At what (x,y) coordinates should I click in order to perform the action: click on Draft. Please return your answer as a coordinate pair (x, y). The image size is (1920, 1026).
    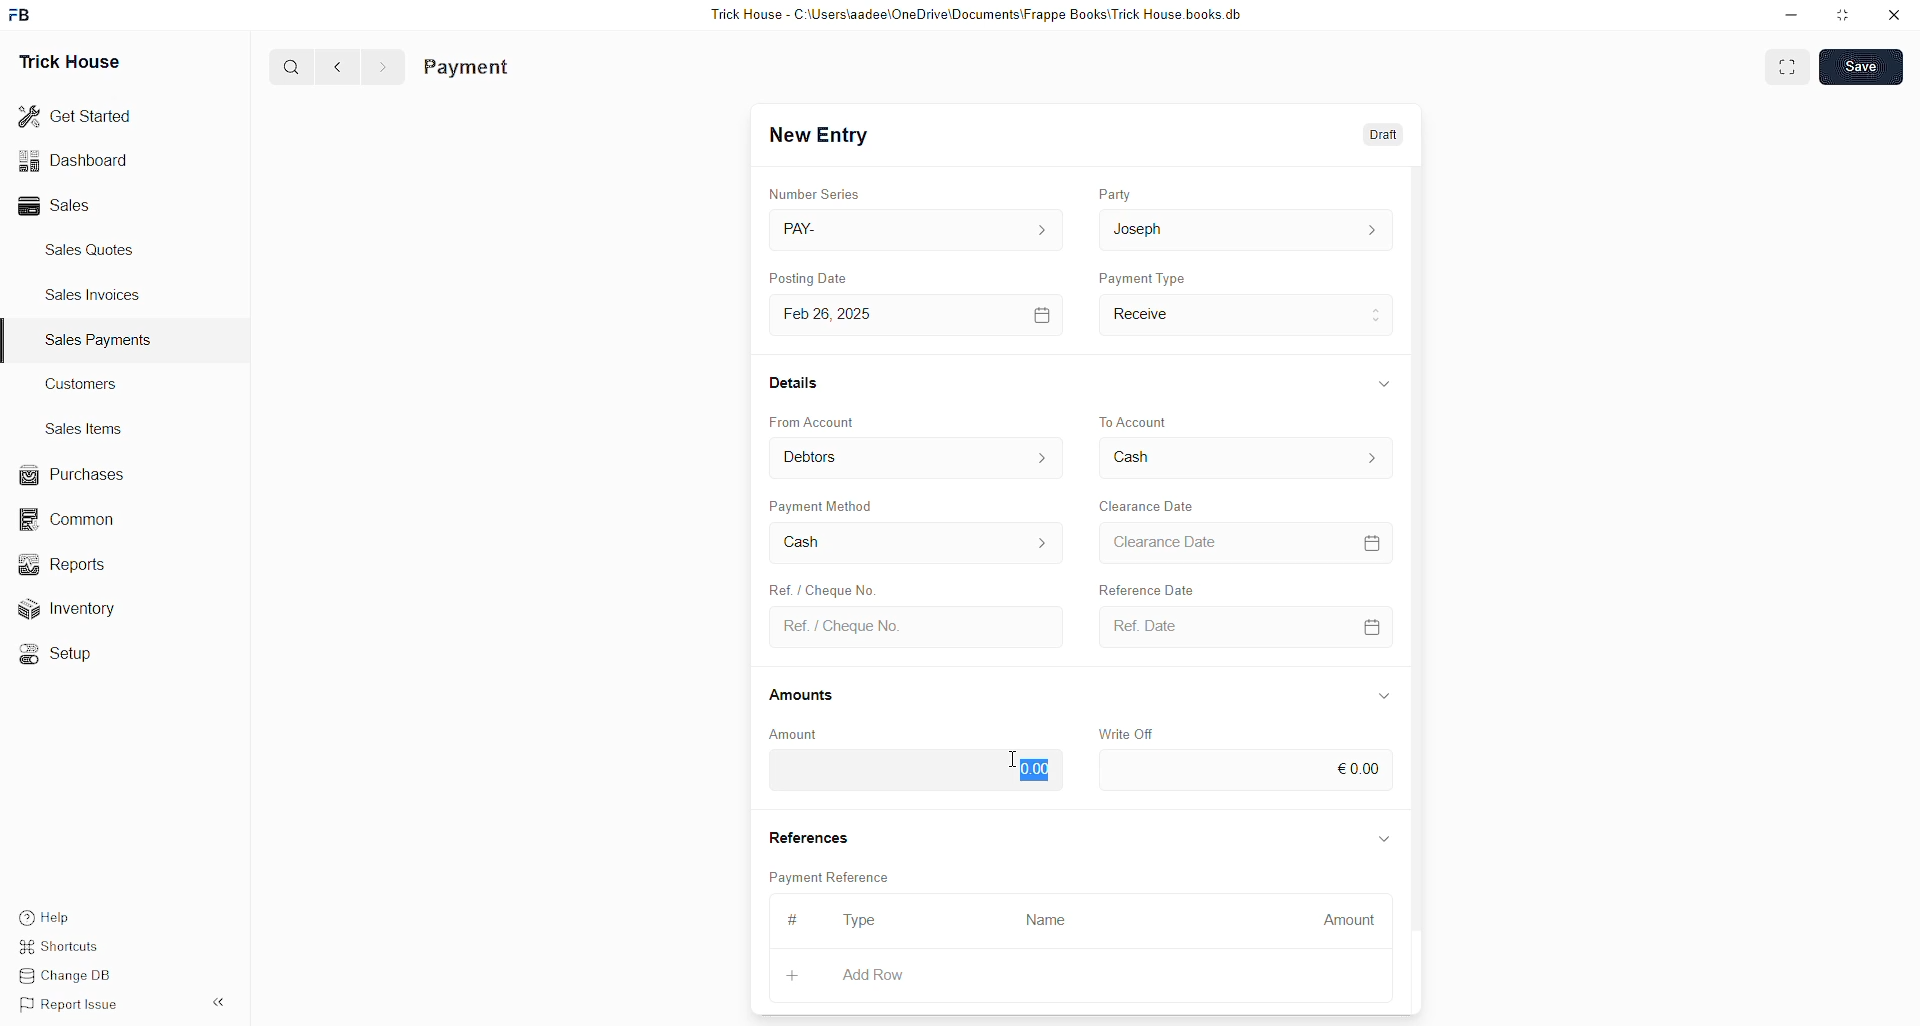
    Looking at the image, I should click on (1386, 133).